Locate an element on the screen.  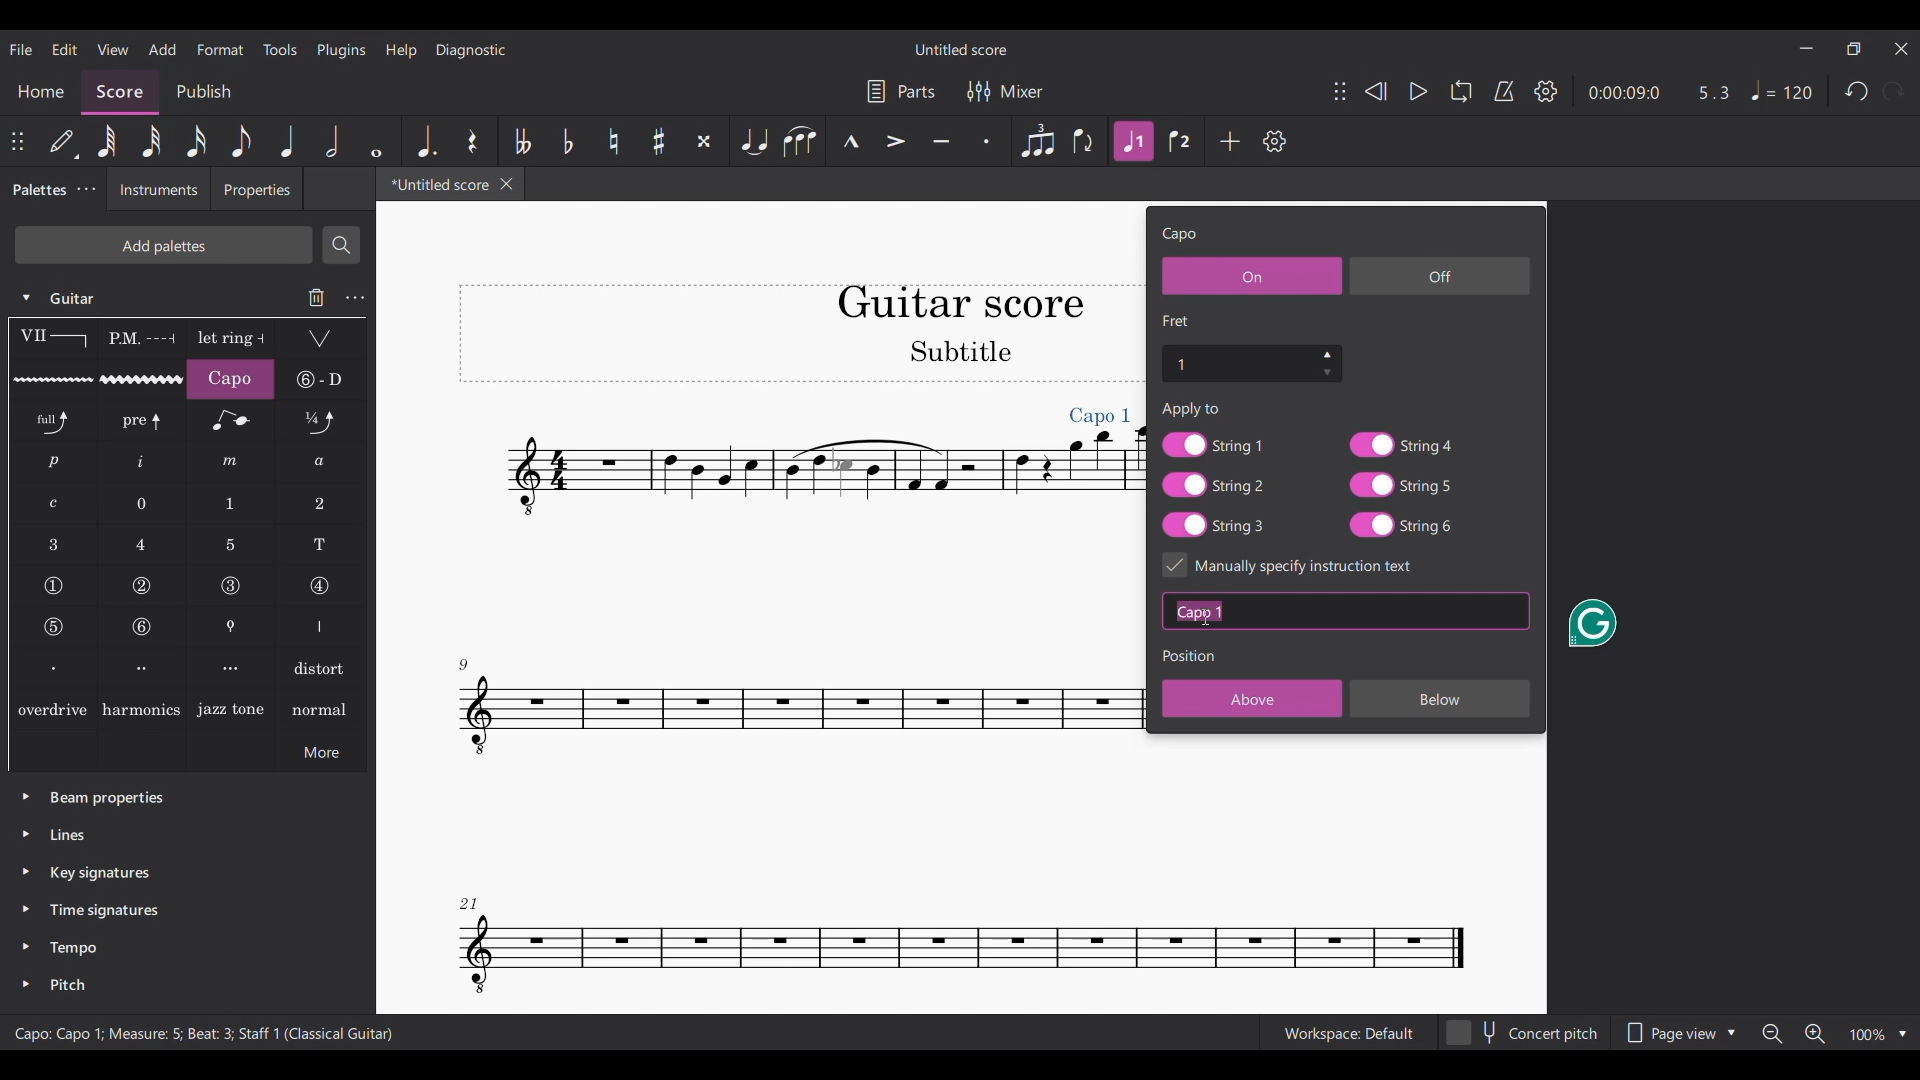
Edit menu is located at coordinates (65, 50).